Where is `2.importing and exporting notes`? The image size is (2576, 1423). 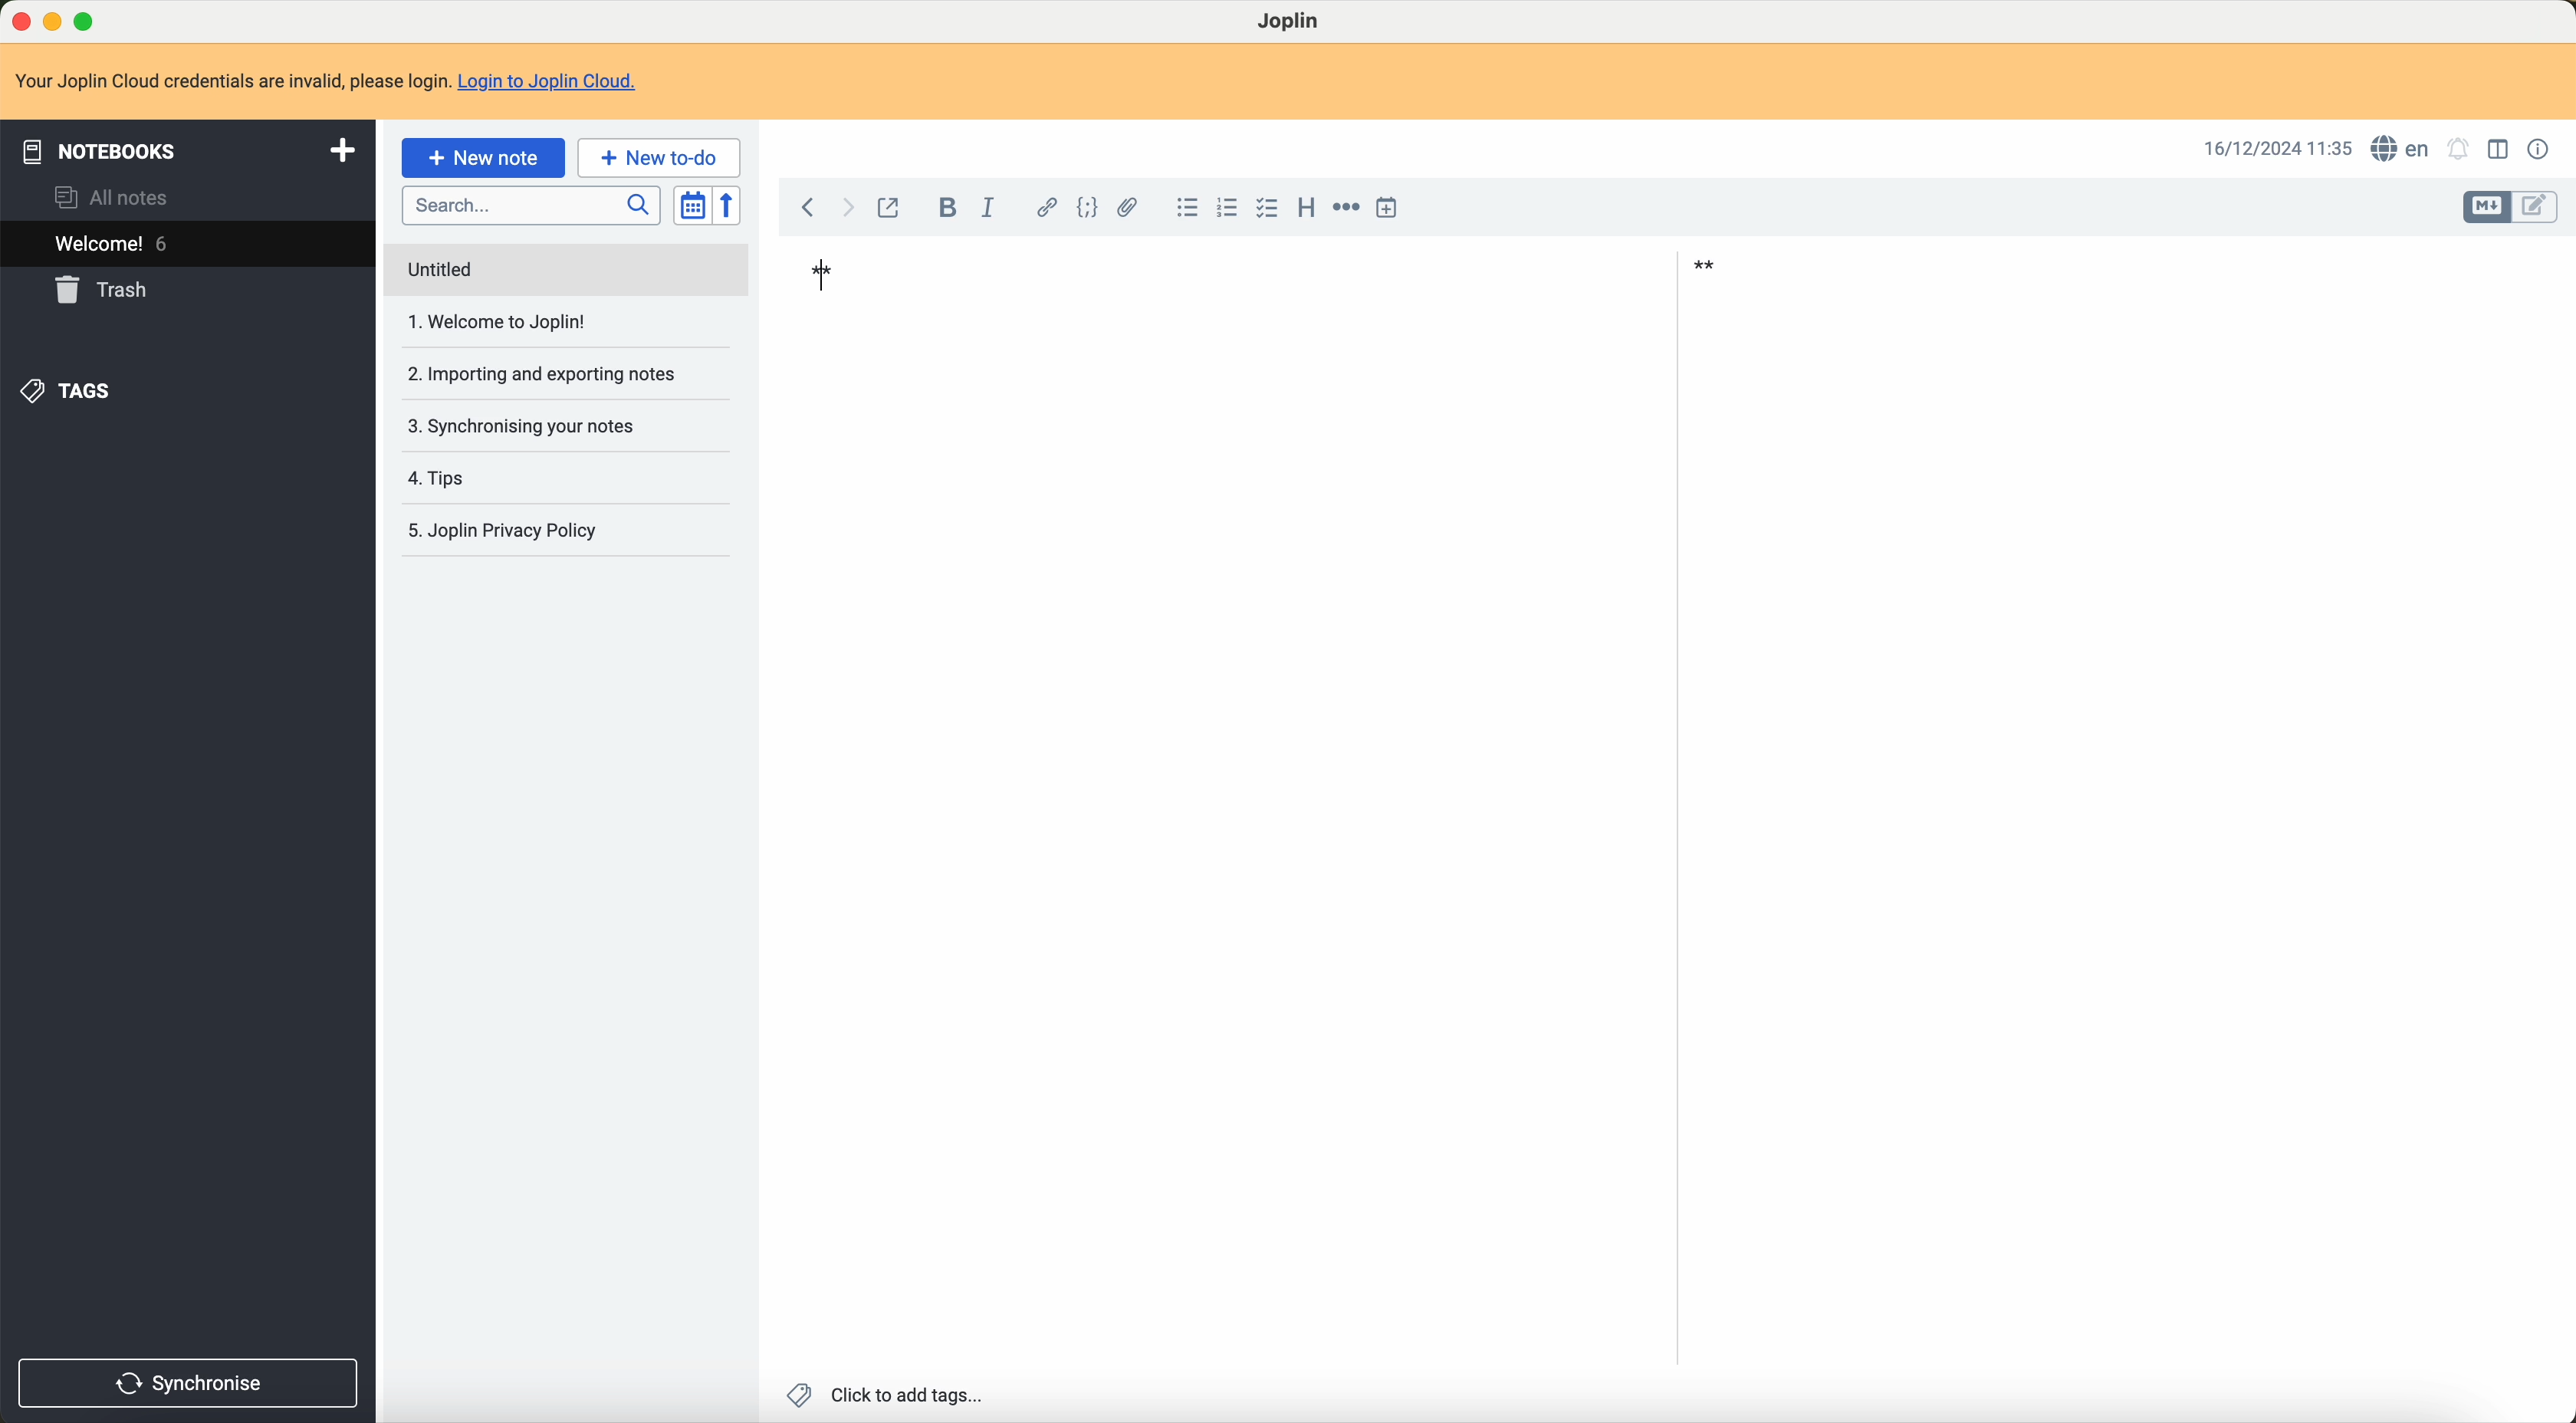
2.importing and exporting notes is located at coordinates (541, 374).